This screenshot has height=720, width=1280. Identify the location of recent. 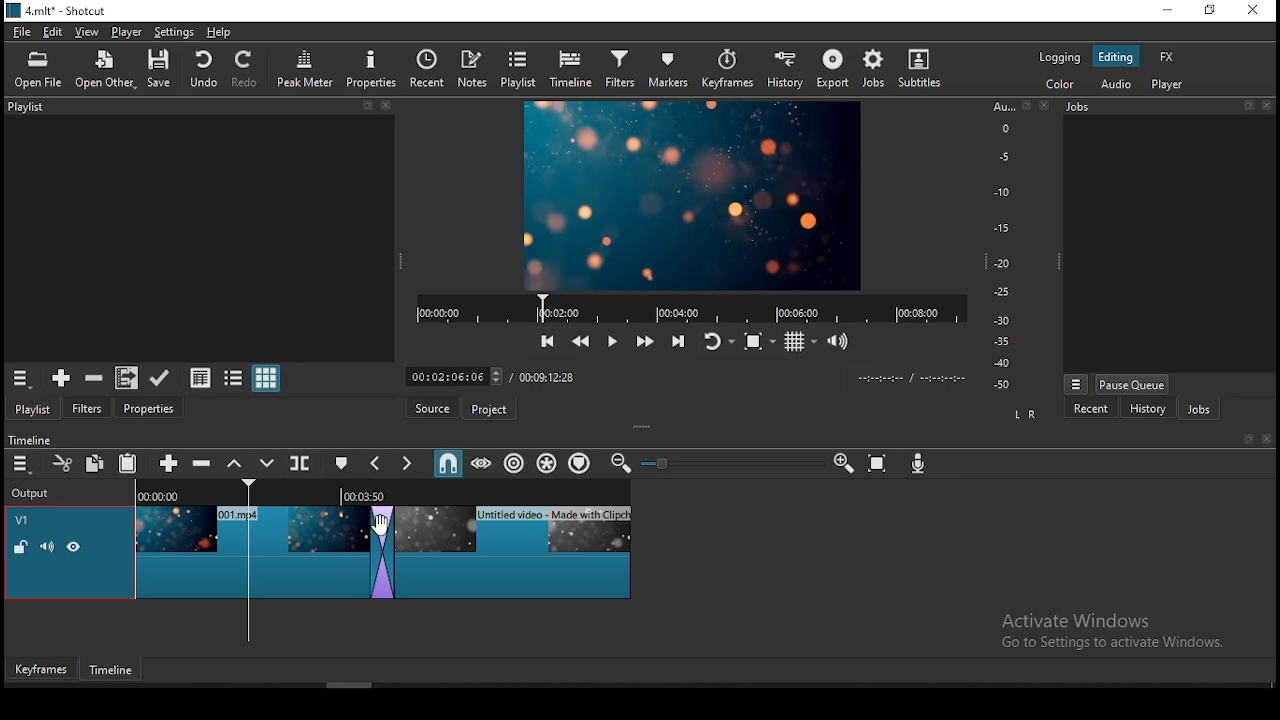
(1093, 407).